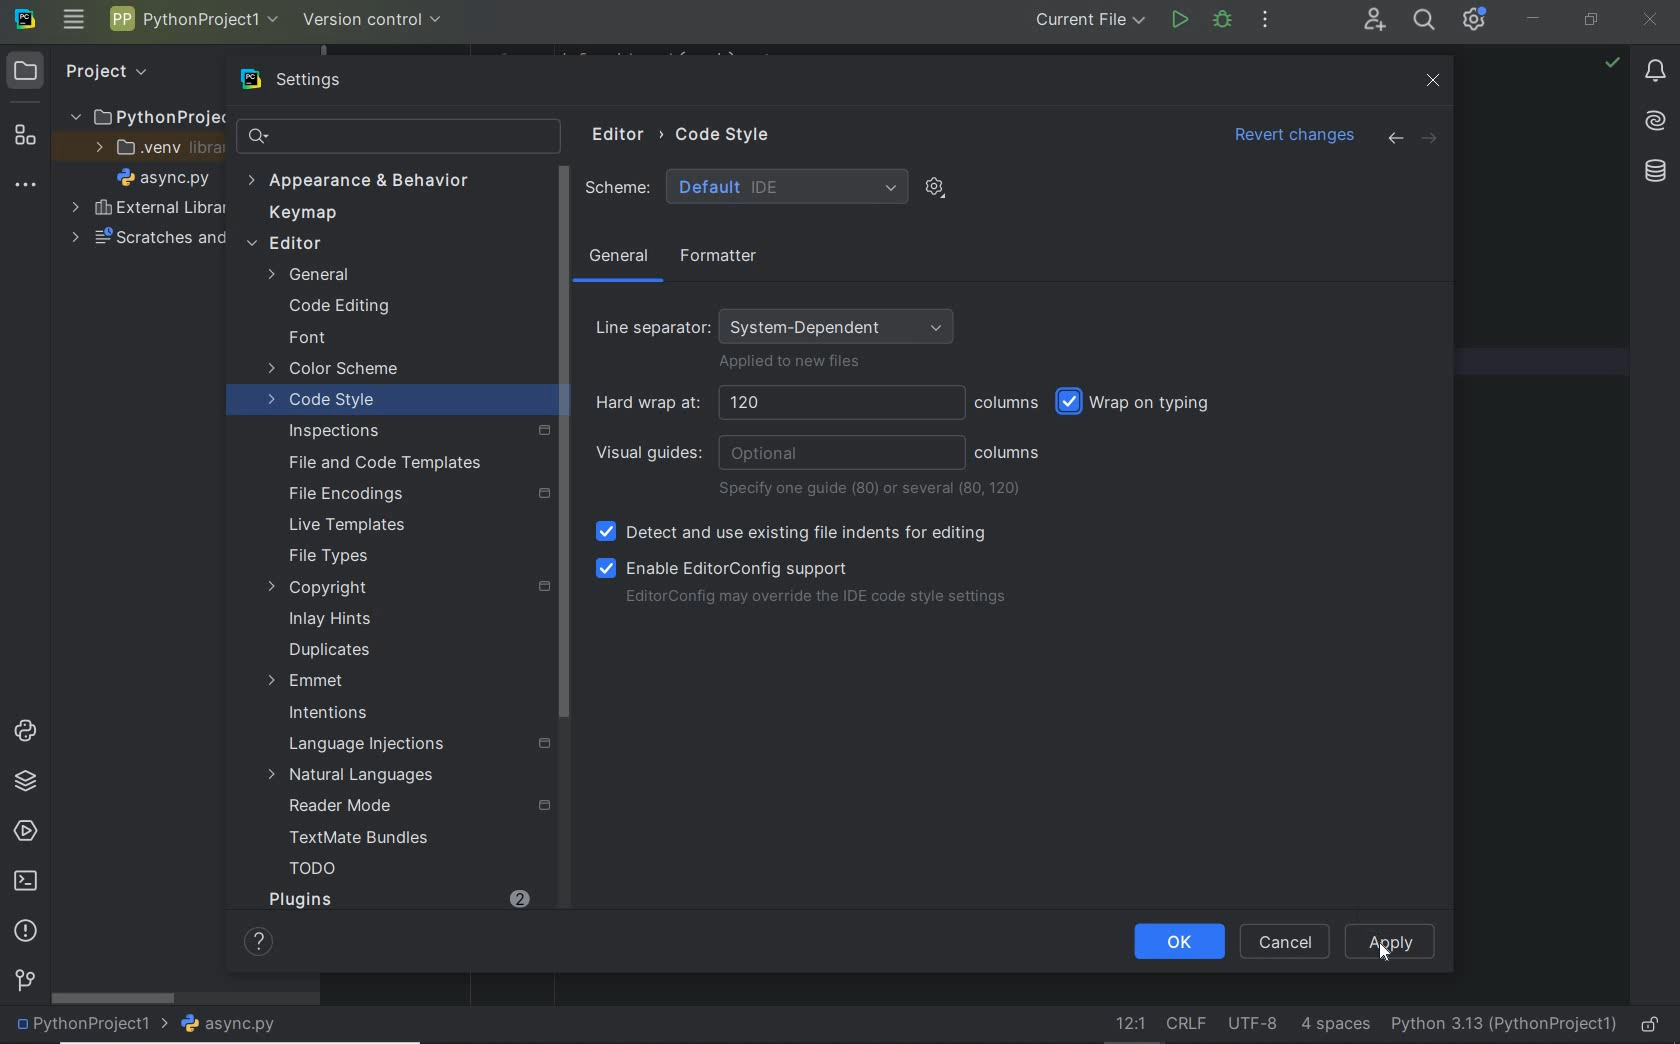 The height and width of the screenshot is (1044, 1680). I want to click on Go to line, so click(1126, 1023).